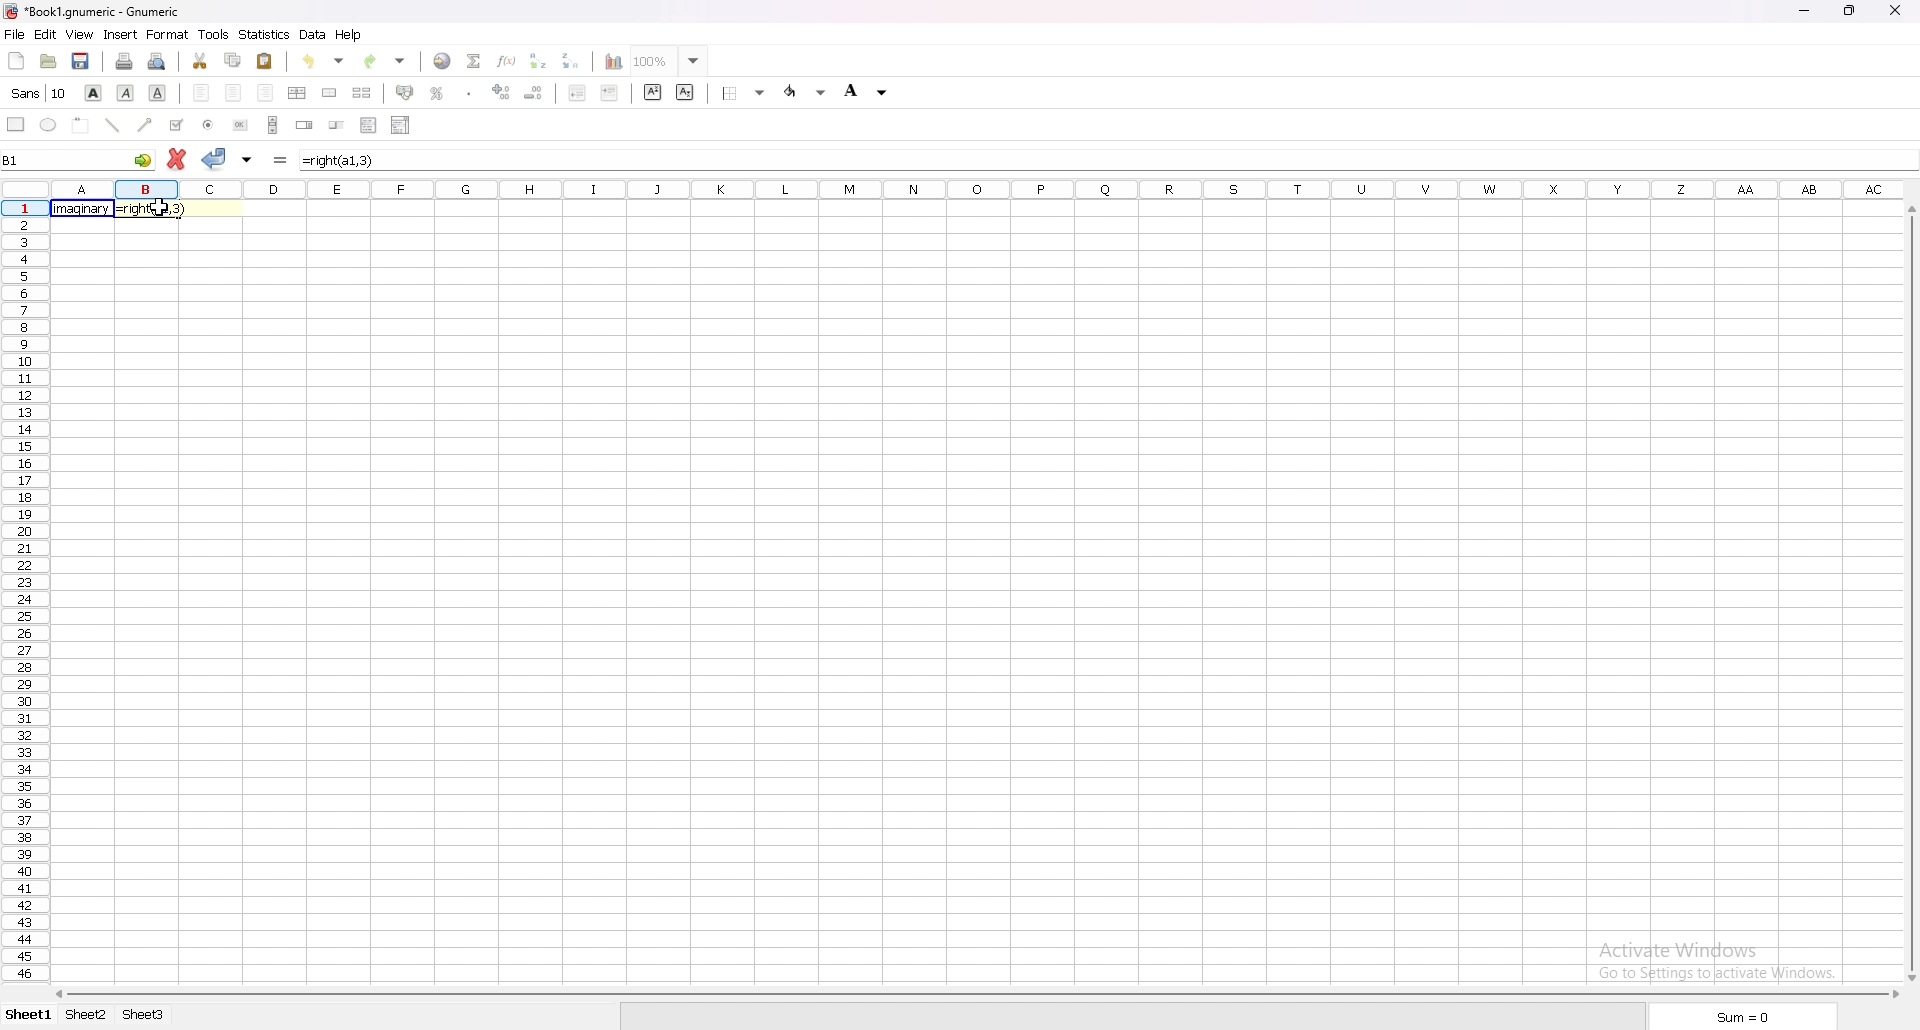 This screenshot has width=1920, height=1030. I want to click on scroll bar, so click(273, 124).